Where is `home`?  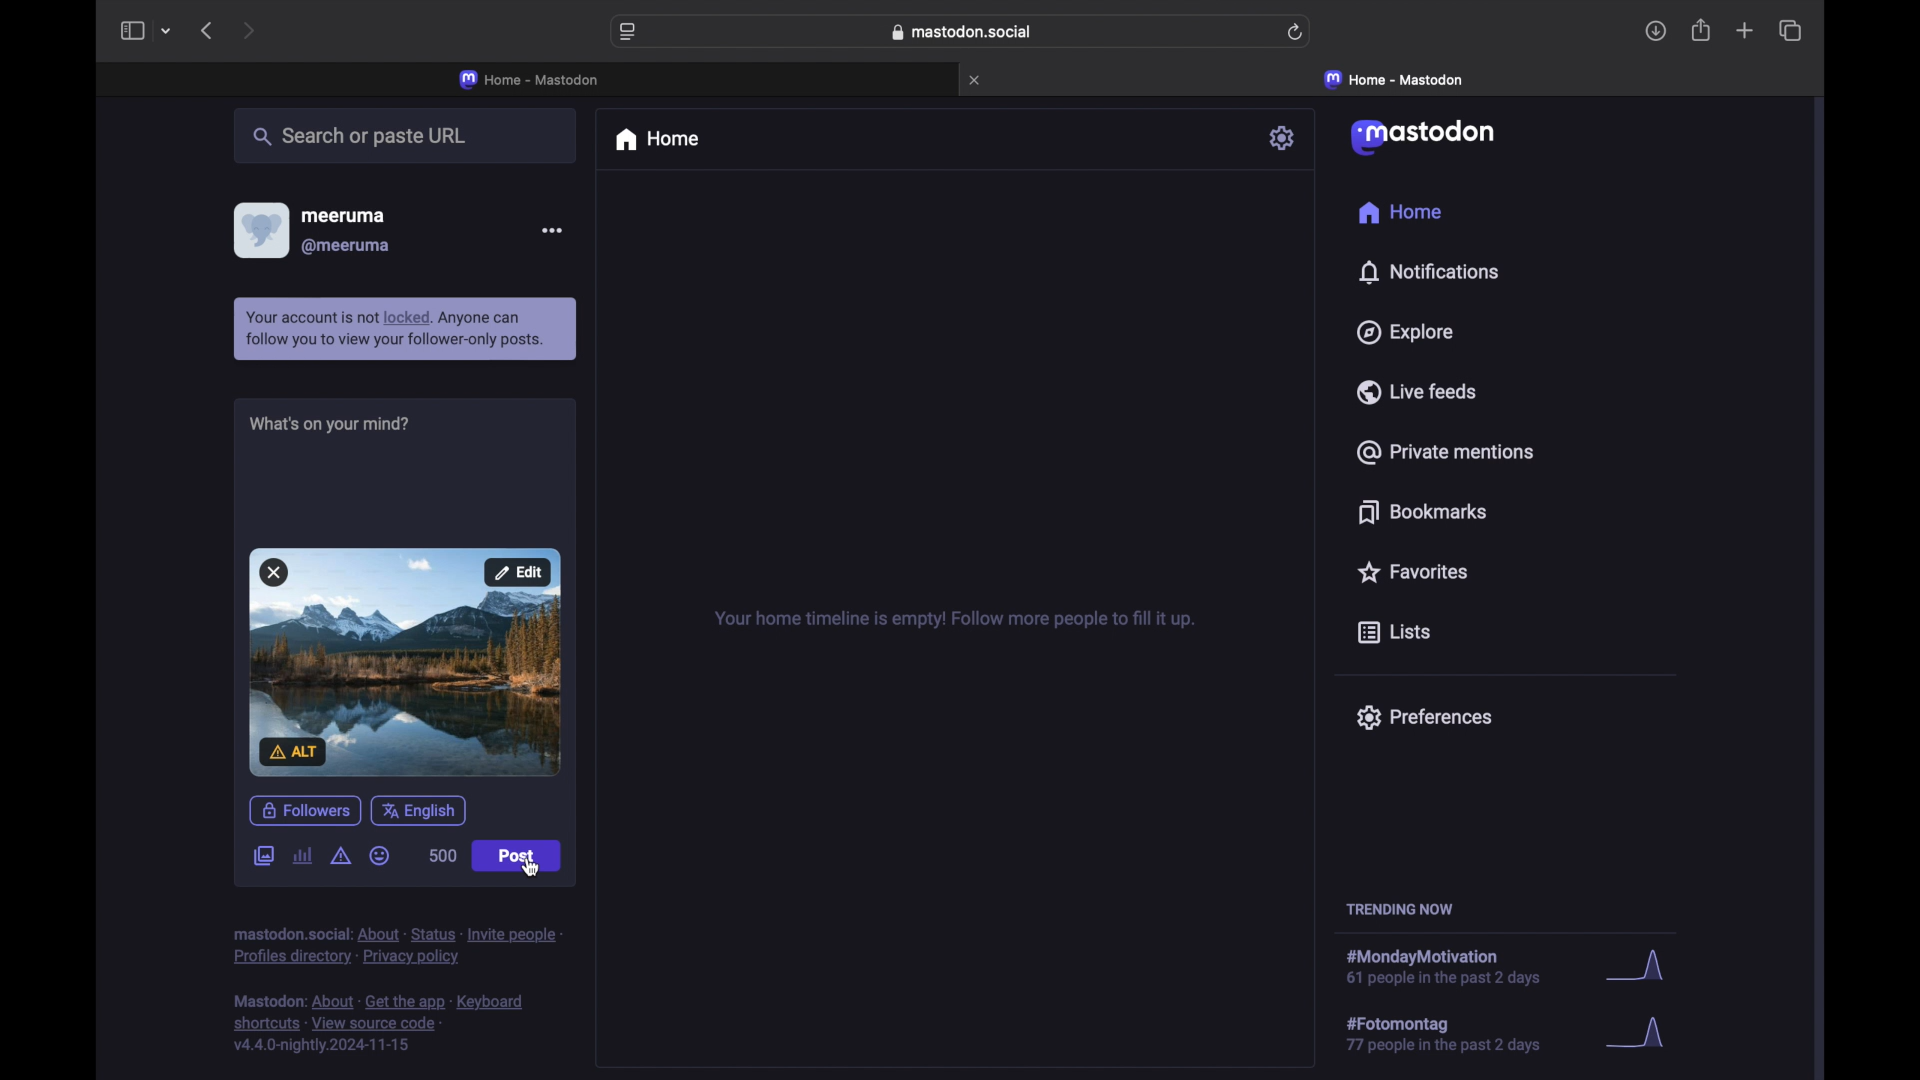
home is located at coordinates (660, 141).